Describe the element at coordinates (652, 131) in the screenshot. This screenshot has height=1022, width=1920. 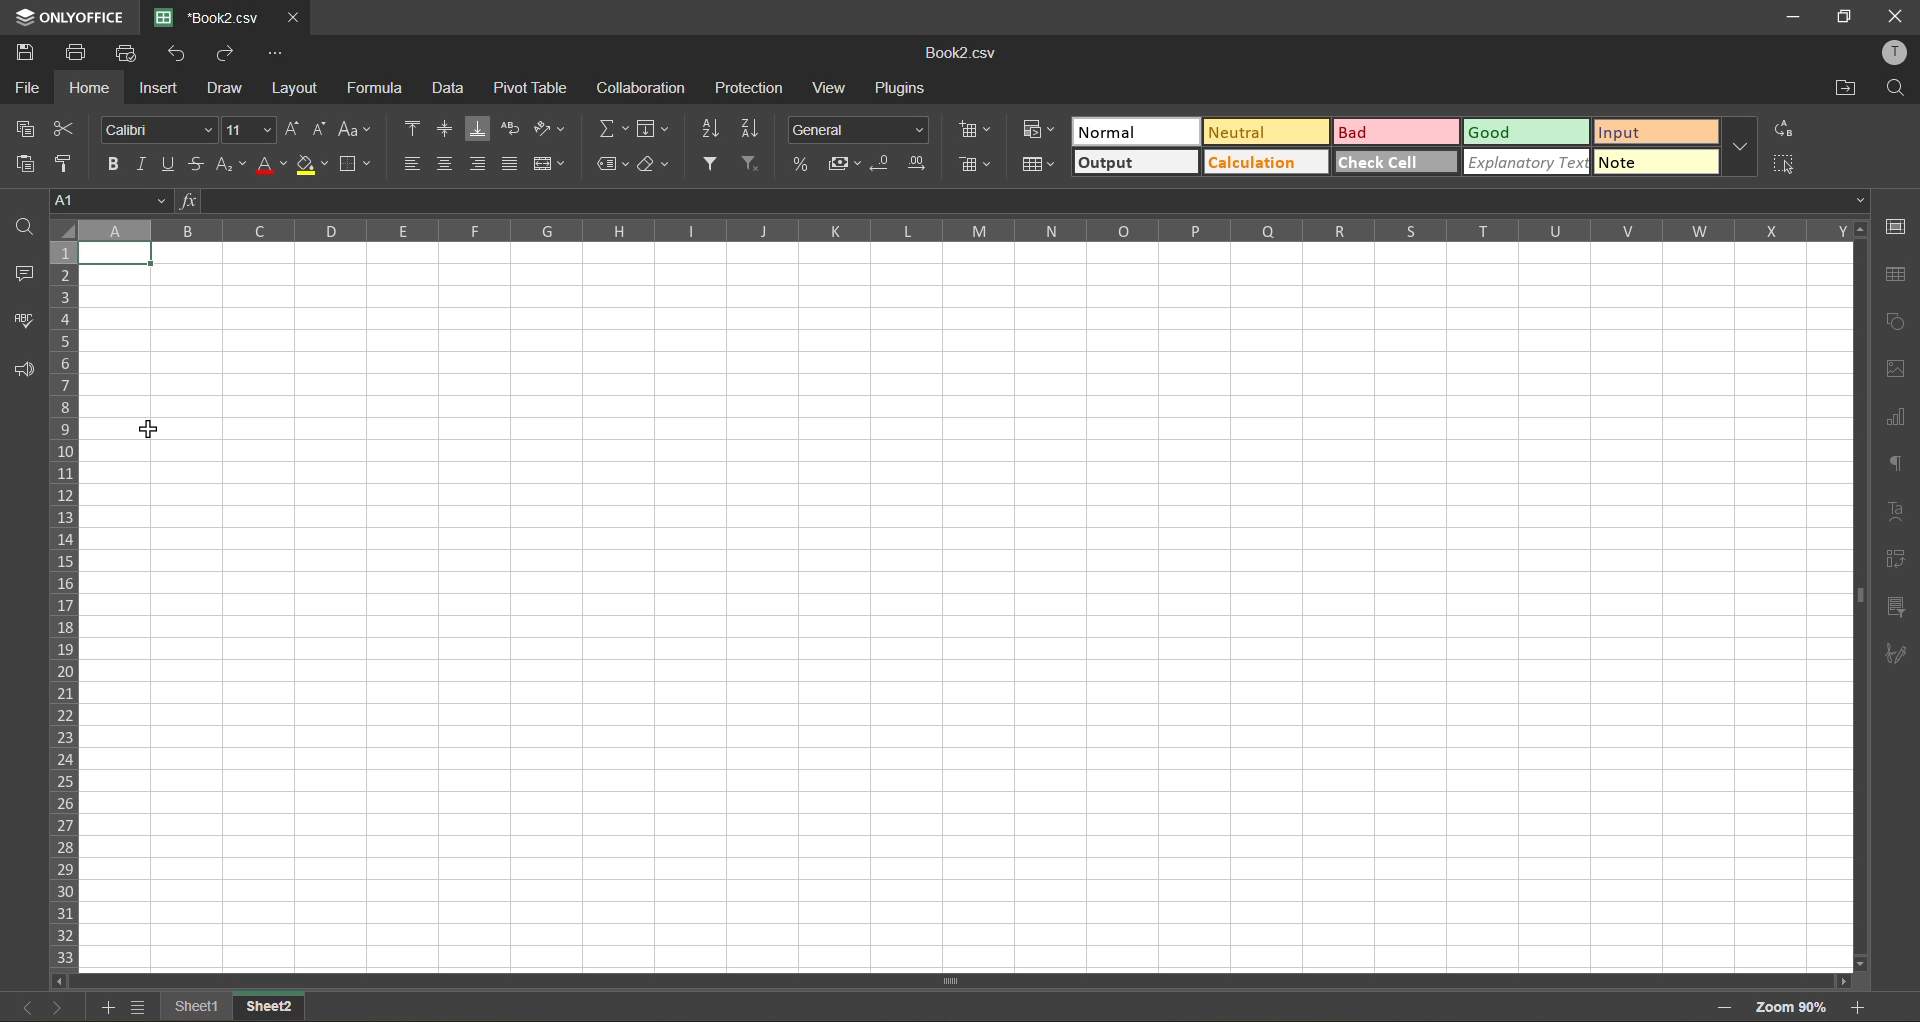
I see `field` at that location.